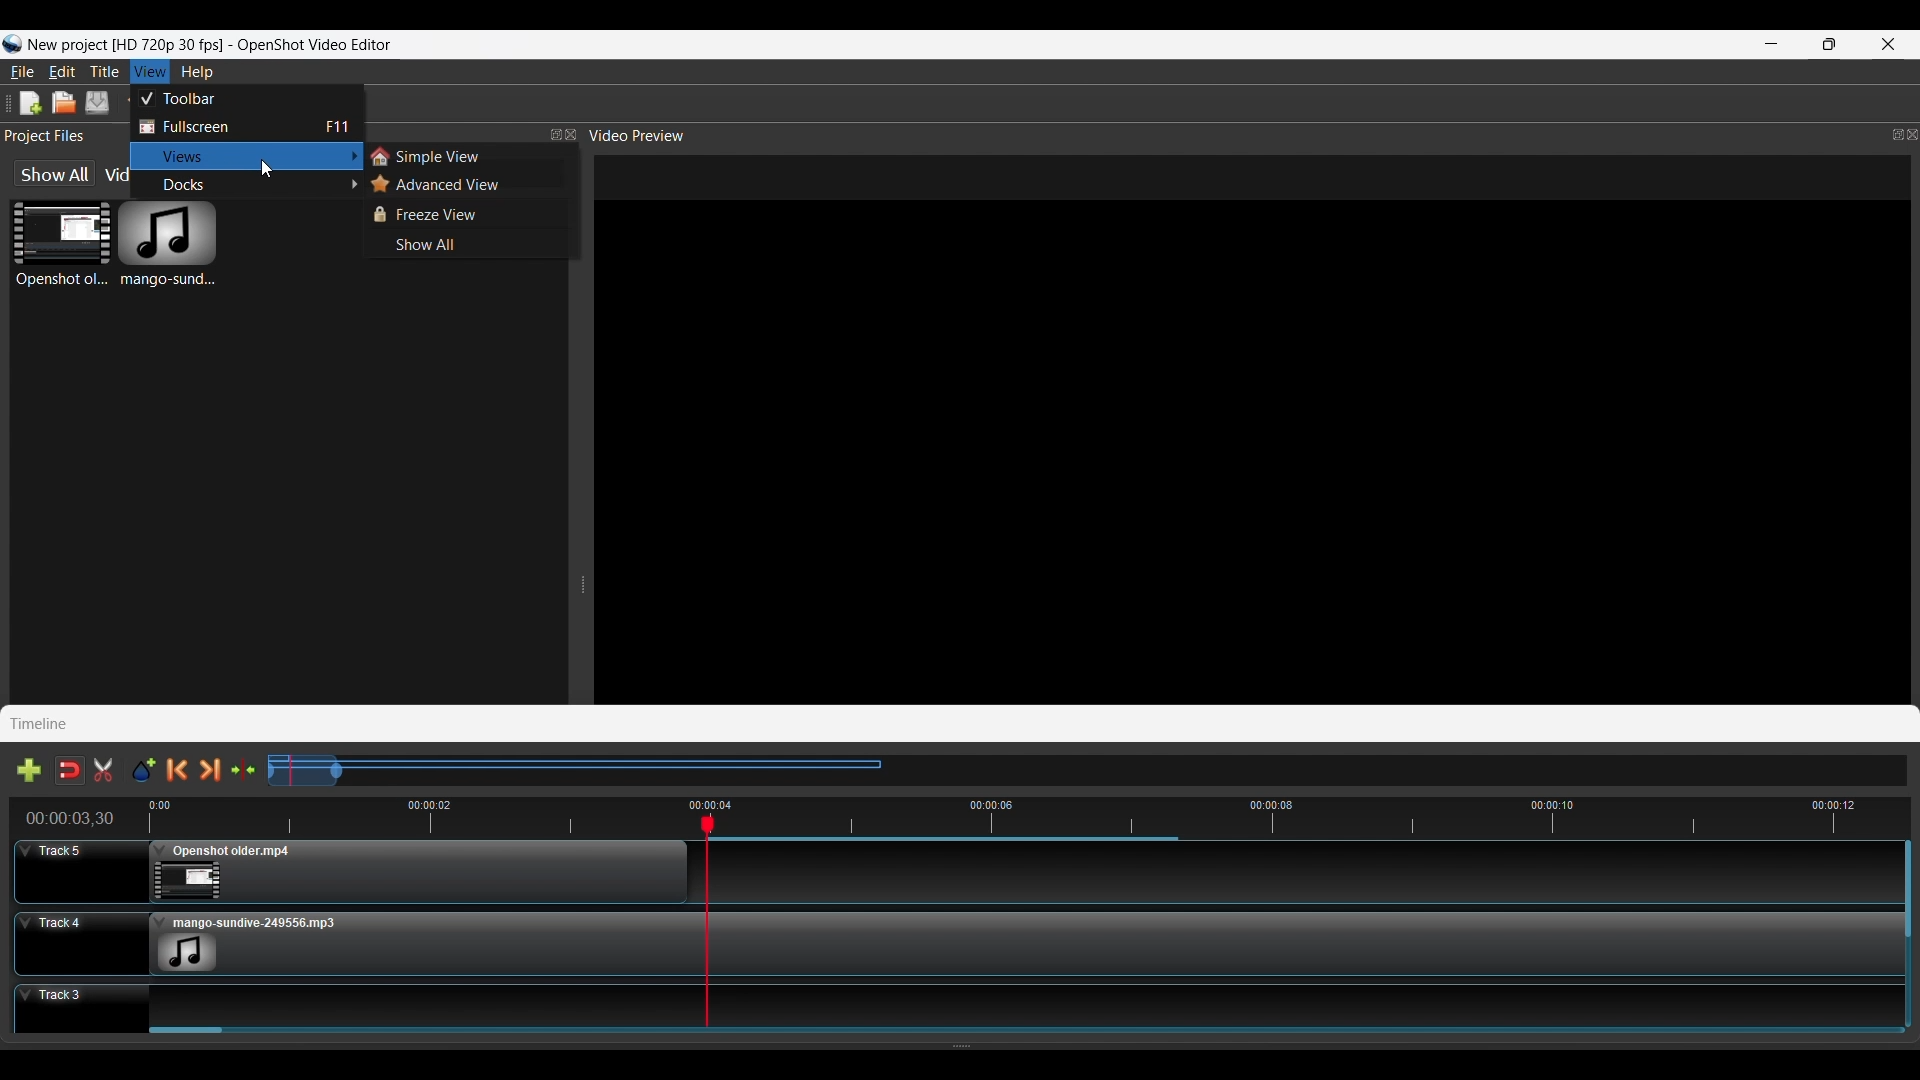 The height and width of the screenshot is (1080, 1920). I want to click on Previous Marker, so click(178, 770).